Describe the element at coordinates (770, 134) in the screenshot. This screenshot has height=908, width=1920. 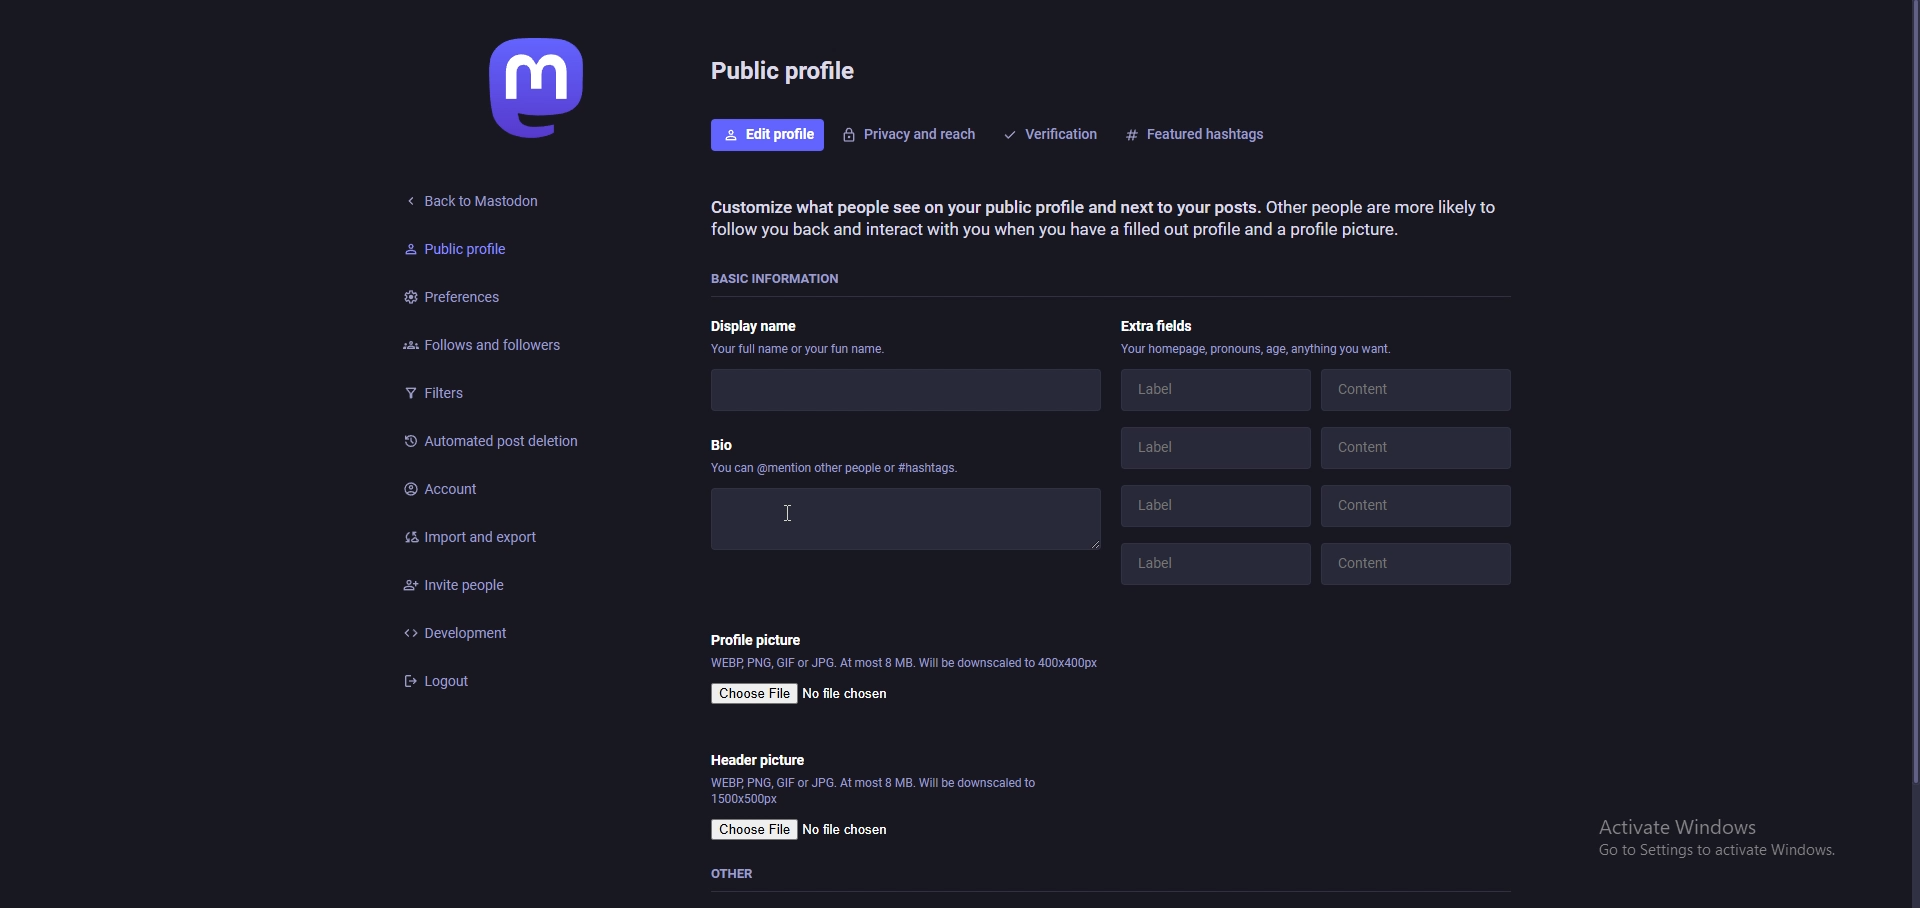
I see `edit profile` at that location.